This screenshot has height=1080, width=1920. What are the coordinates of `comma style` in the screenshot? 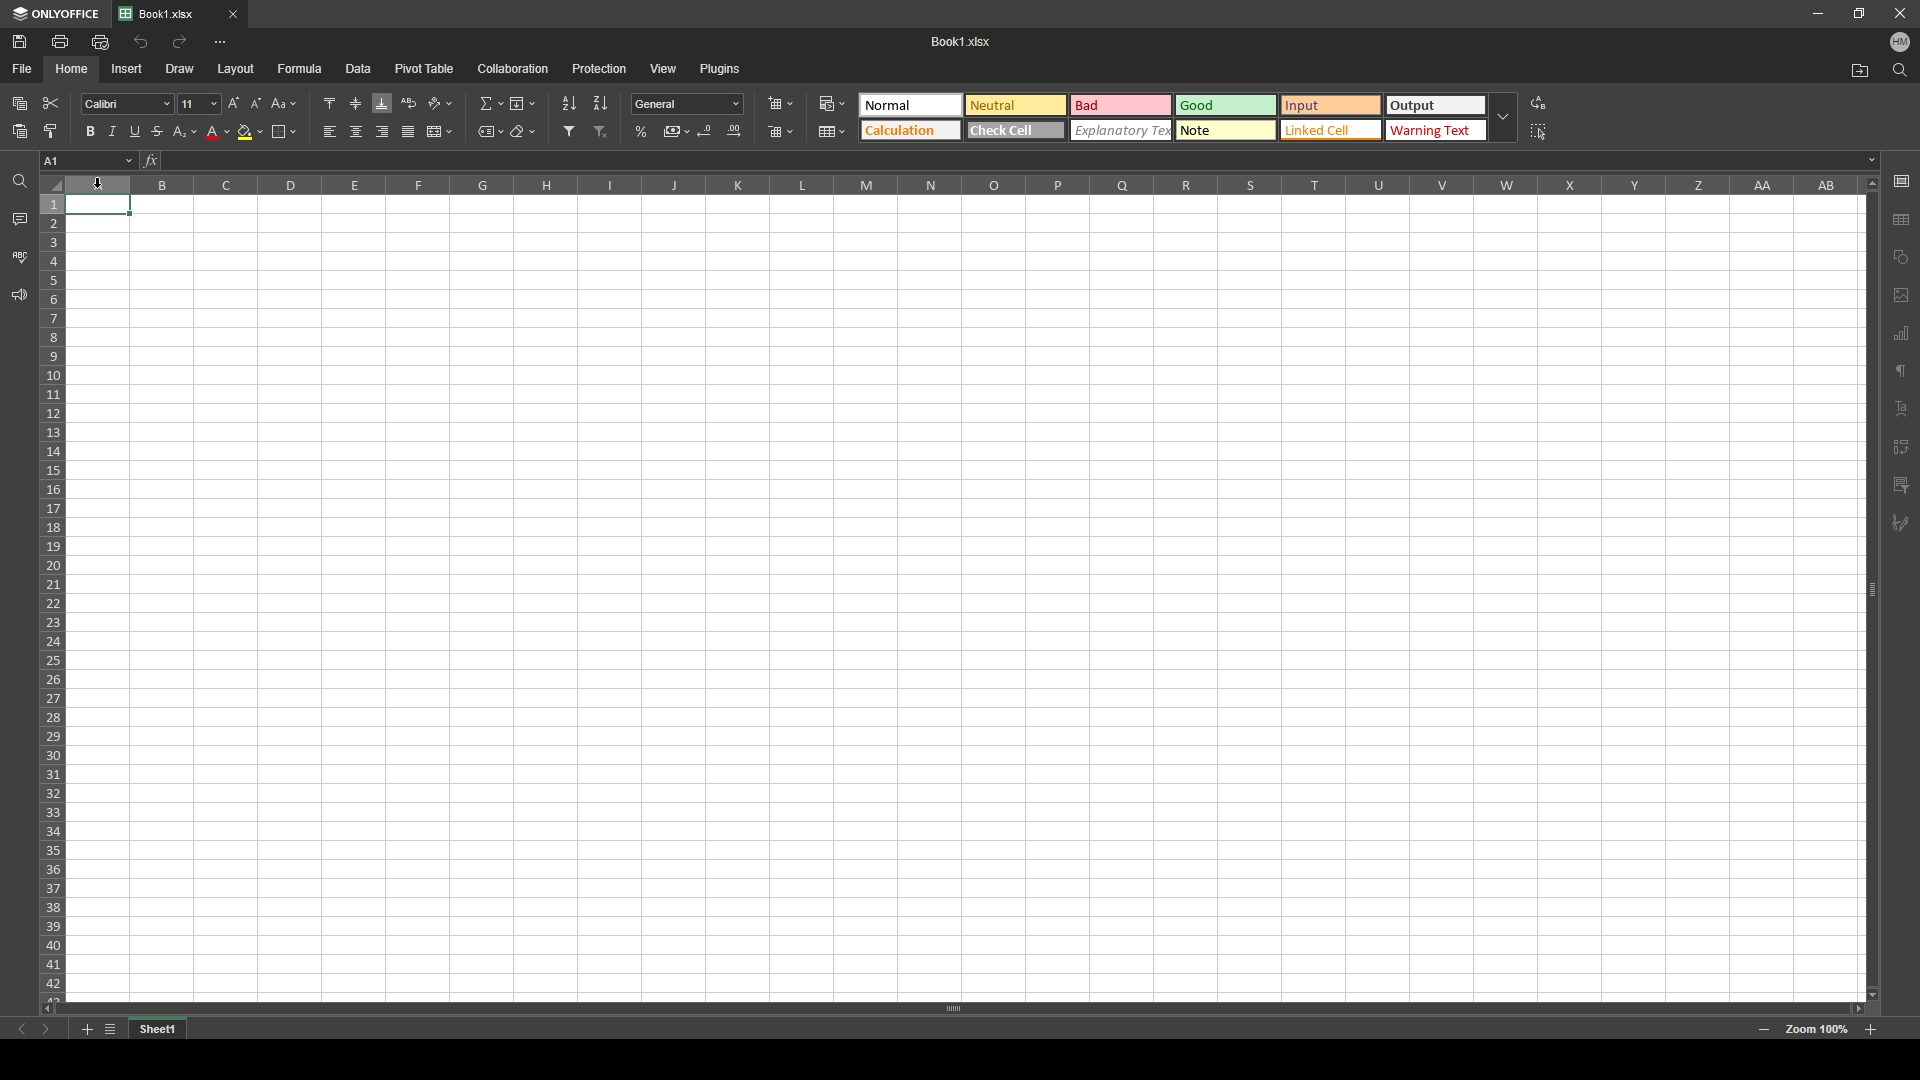 It's located at (677, 131).